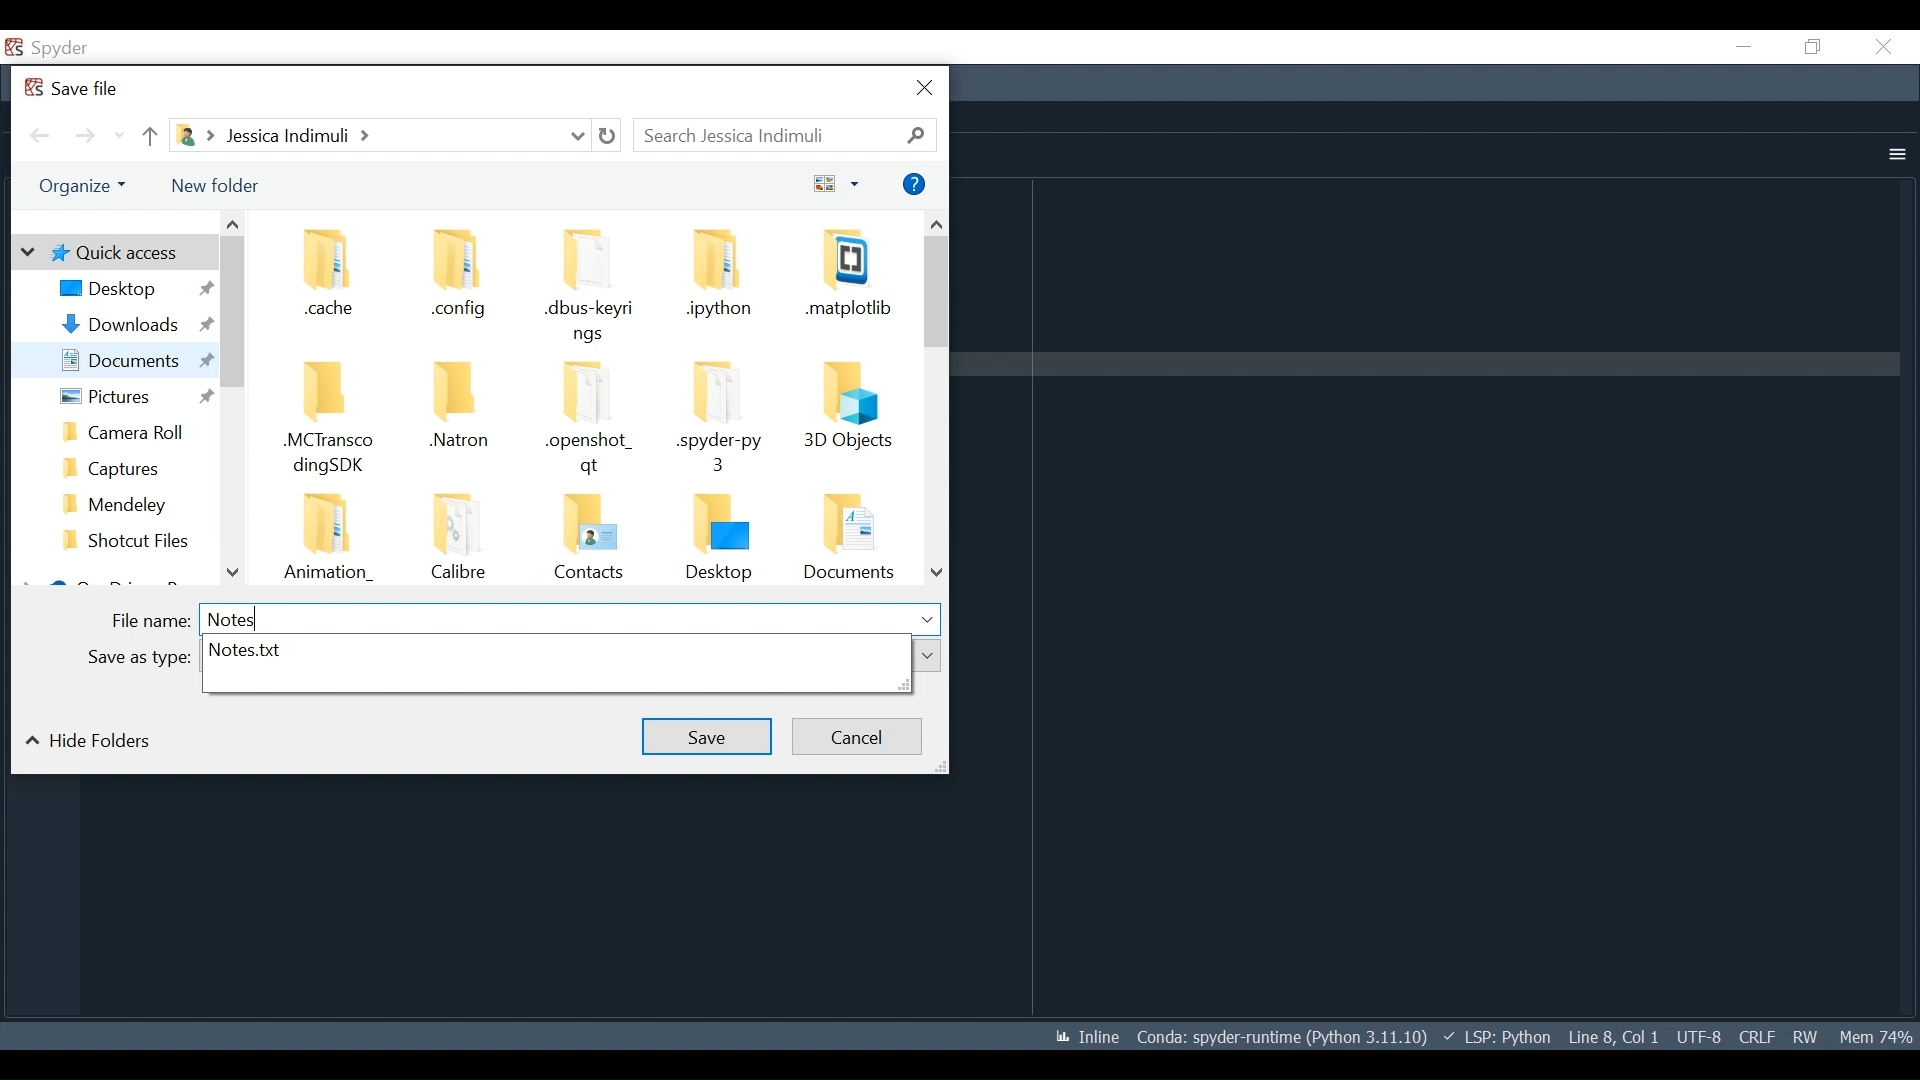 The image size is (1920, 1080). What do you see at coordinates (85, 50) in the screenshot?
I see `spyder` at bounding box center [85, 50].